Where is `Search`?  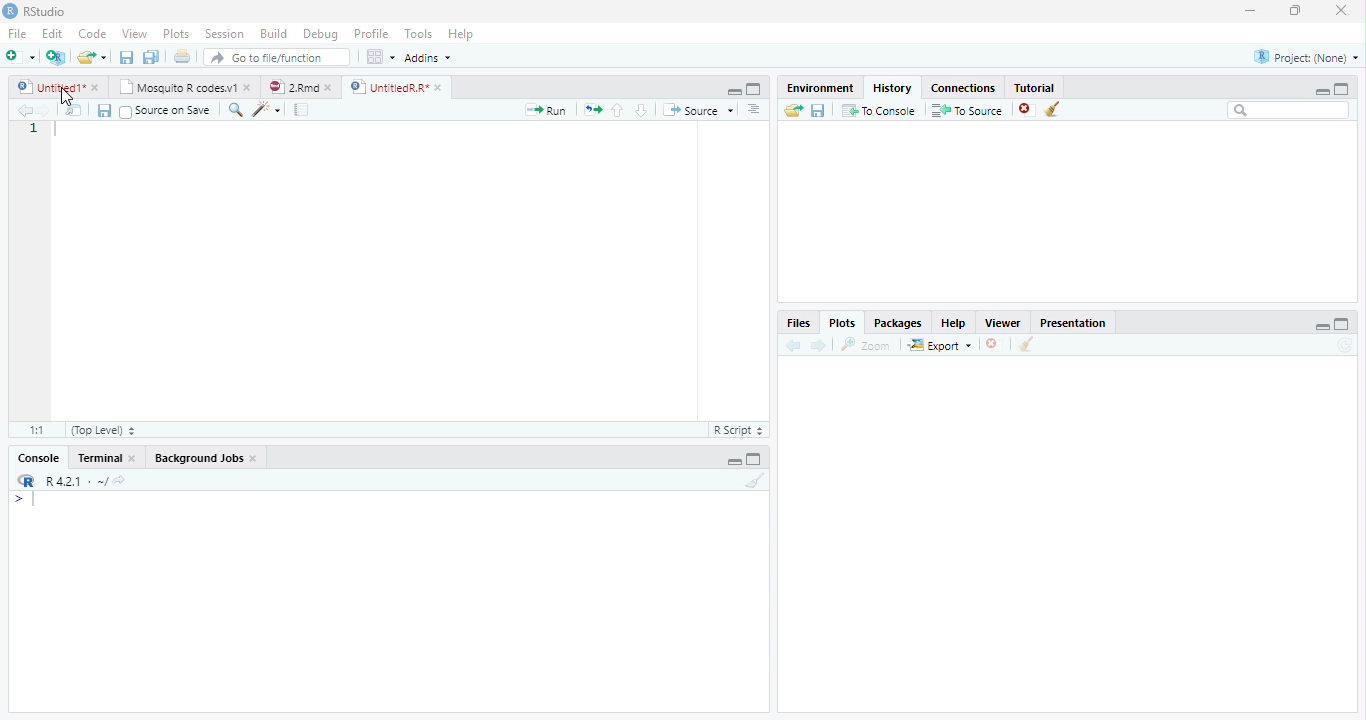 Search is located at coordinates (1287, 111).